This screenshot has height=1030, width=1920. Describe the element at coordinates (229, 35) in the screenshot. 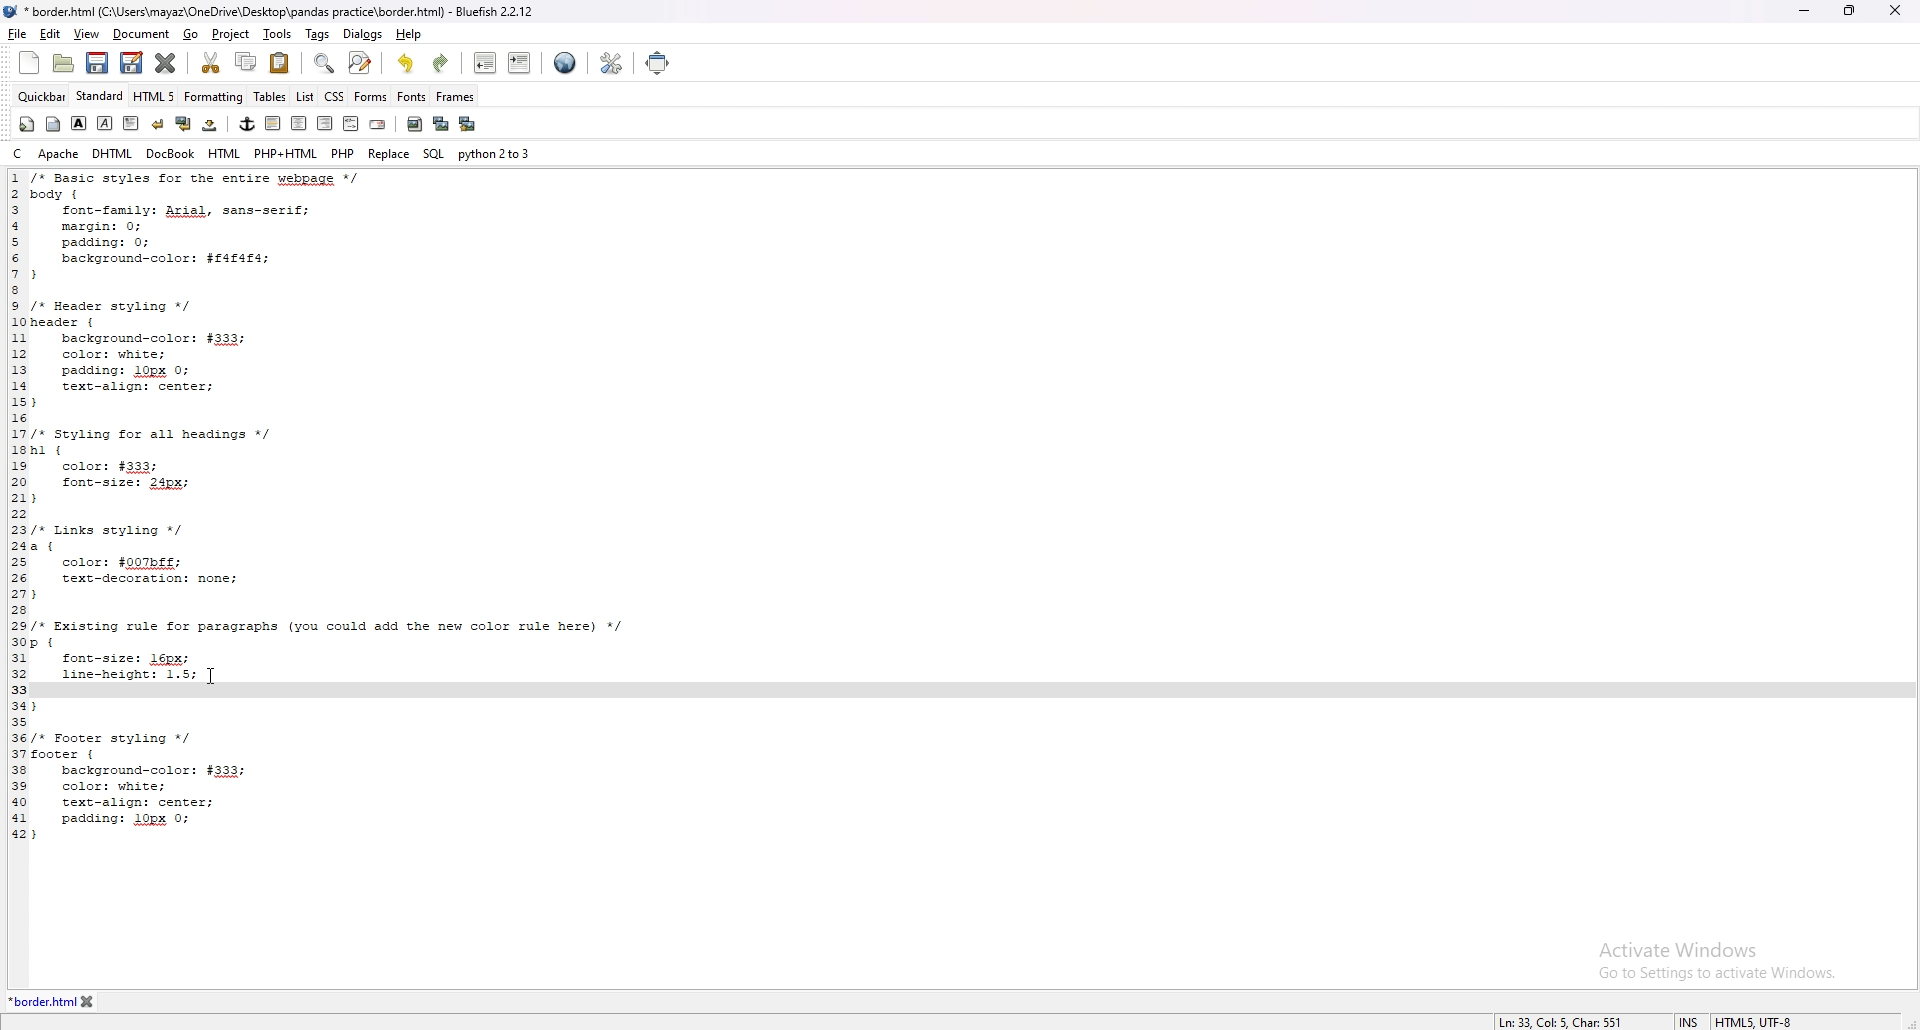

I see `project` at that location.